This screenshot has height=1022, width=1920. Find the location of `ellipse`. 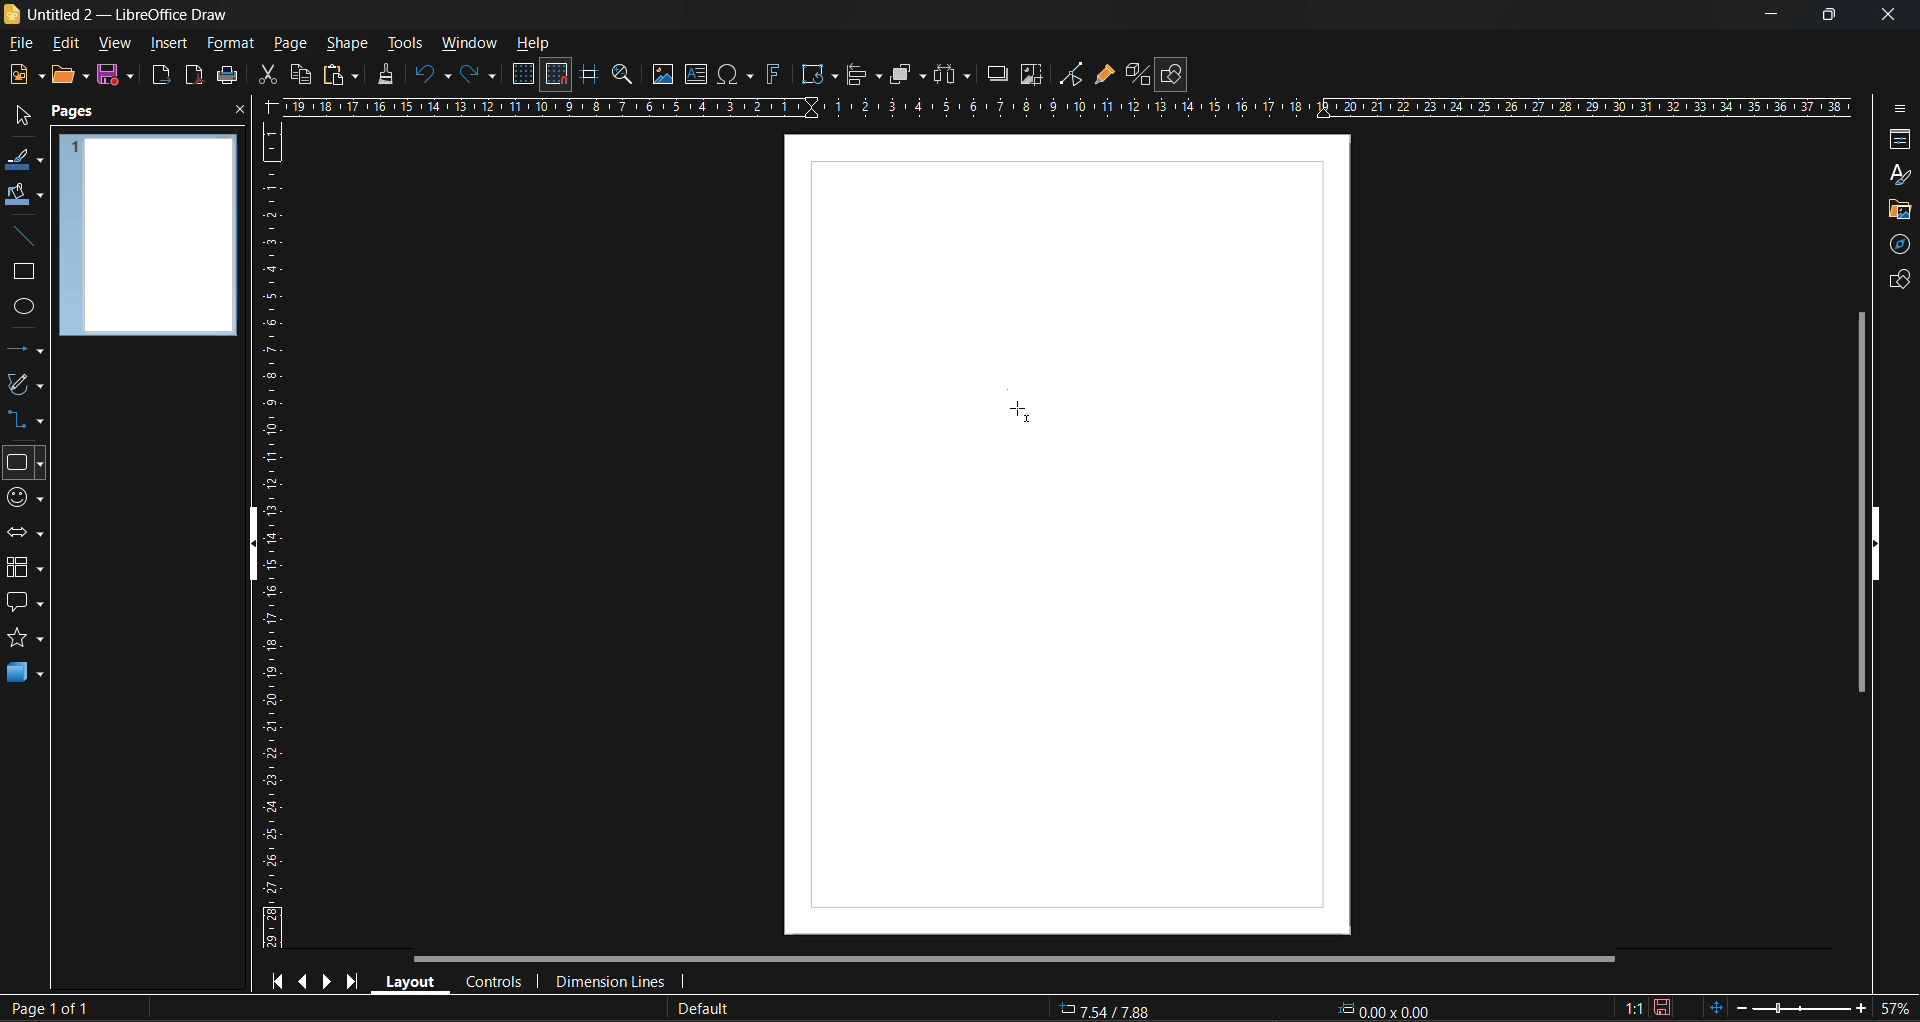

ellipse is located at coordinates (25, 308).